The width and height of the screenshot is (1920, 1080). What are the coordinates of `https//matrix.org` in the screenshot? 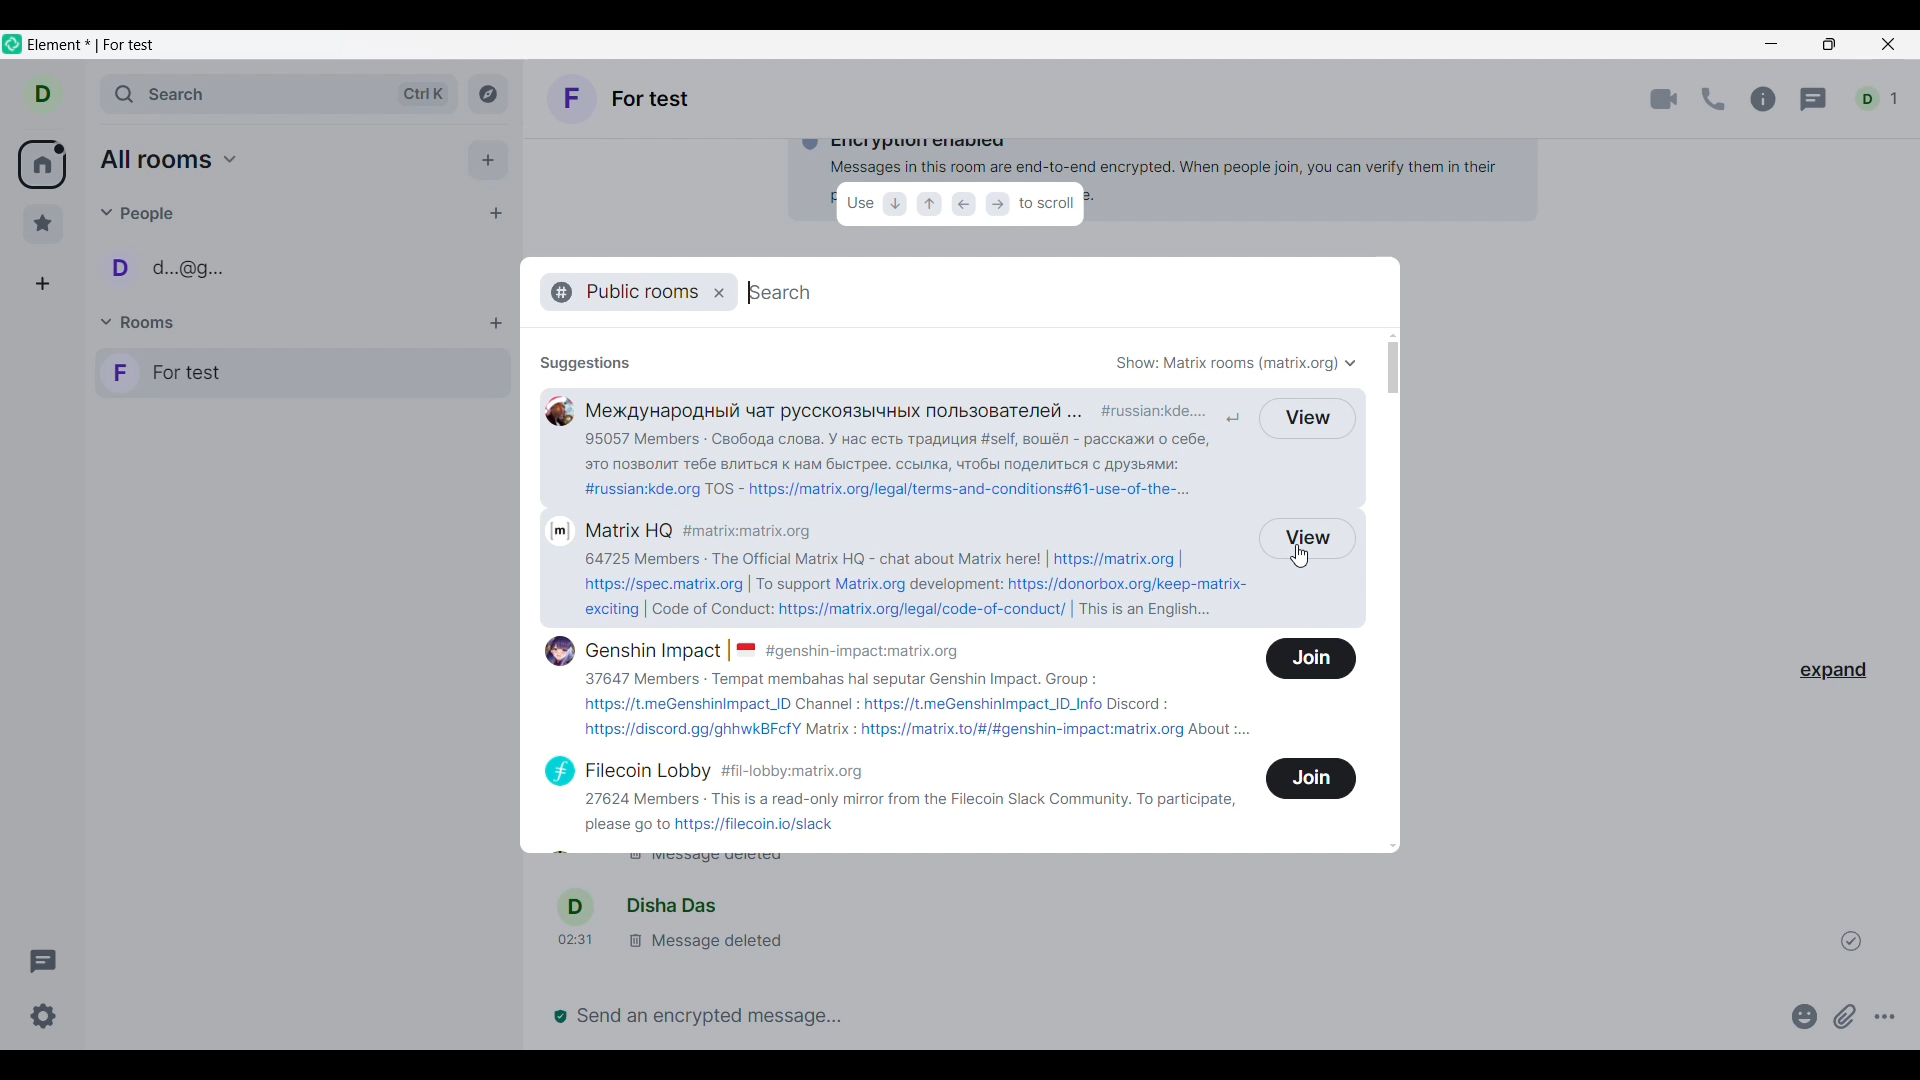 It's located at (1122, 558).